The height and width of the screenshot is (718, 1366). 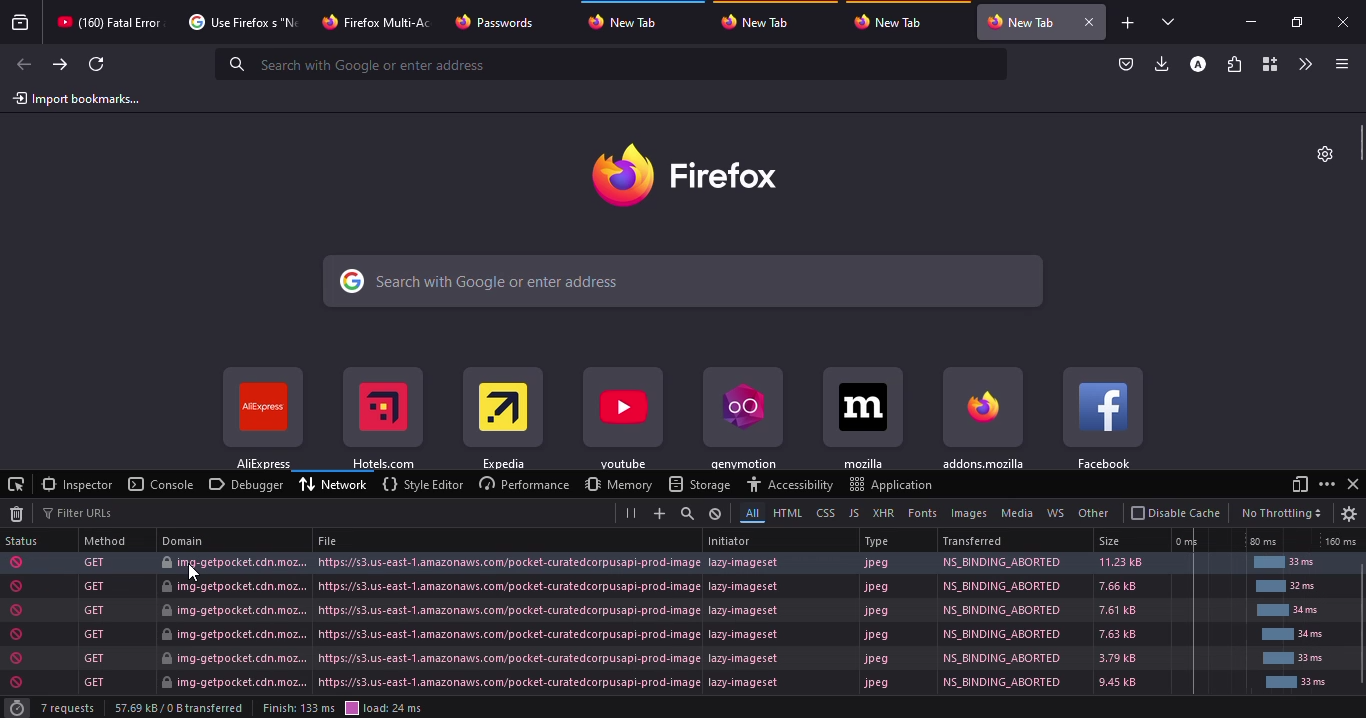 What do you see at coordinates (162, 484) in the screenshot?
I see `console` at bounding box center [162, 484].